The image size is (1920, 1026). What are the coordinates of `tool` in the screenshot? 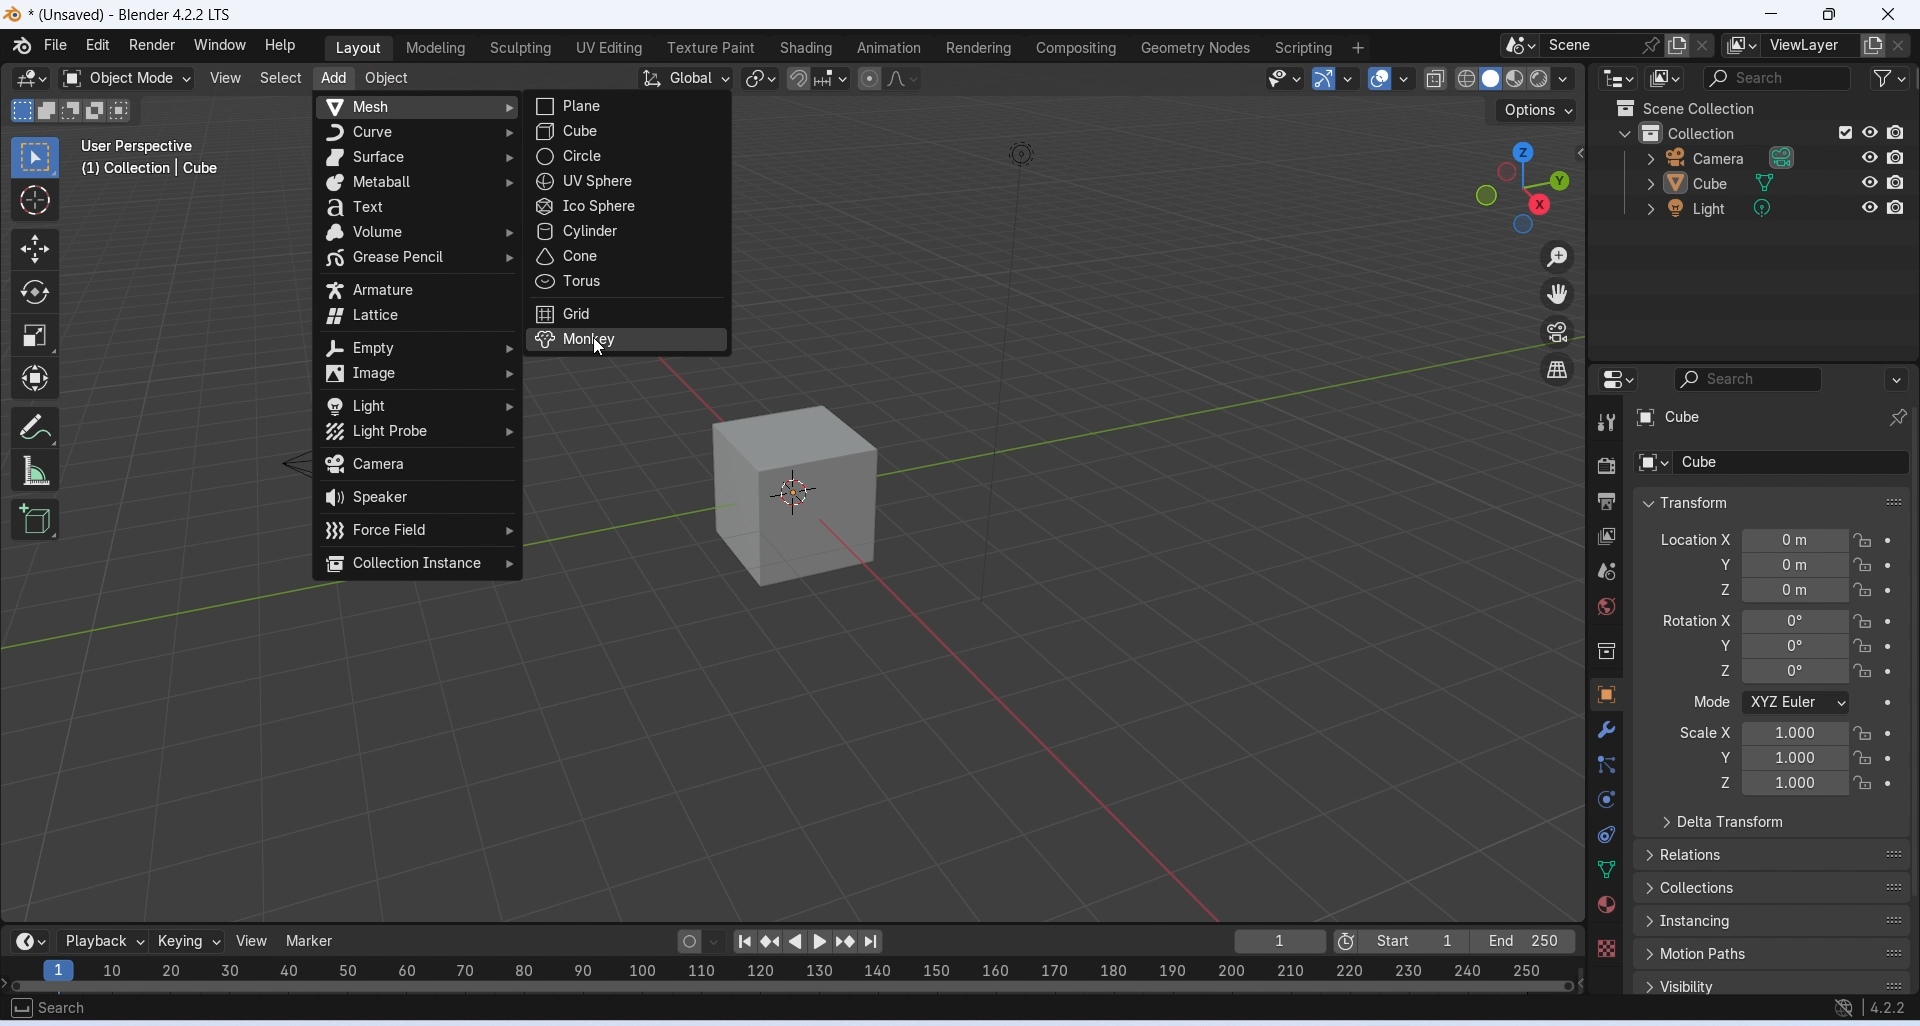 It's located at (1608, 423).